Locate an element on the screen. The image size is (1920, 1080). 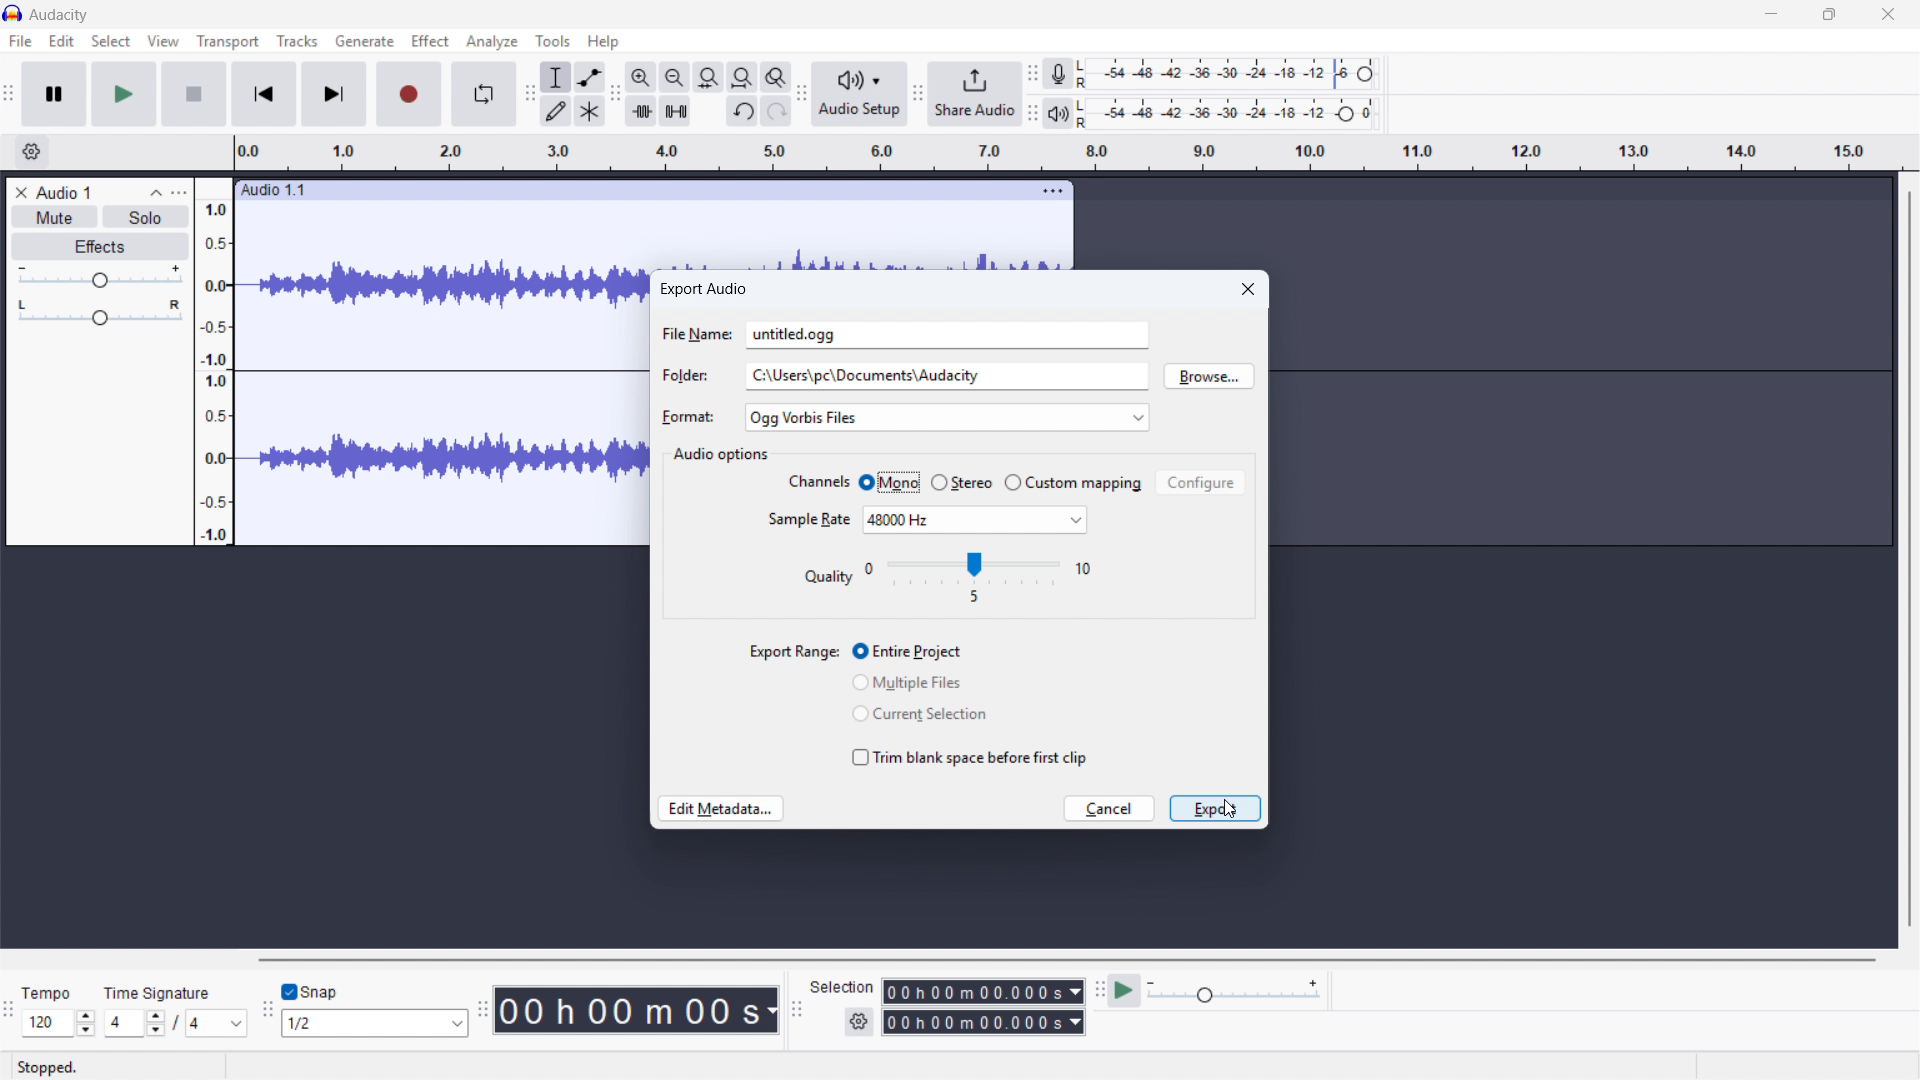
Redo  is located at coordinates (776, 110).